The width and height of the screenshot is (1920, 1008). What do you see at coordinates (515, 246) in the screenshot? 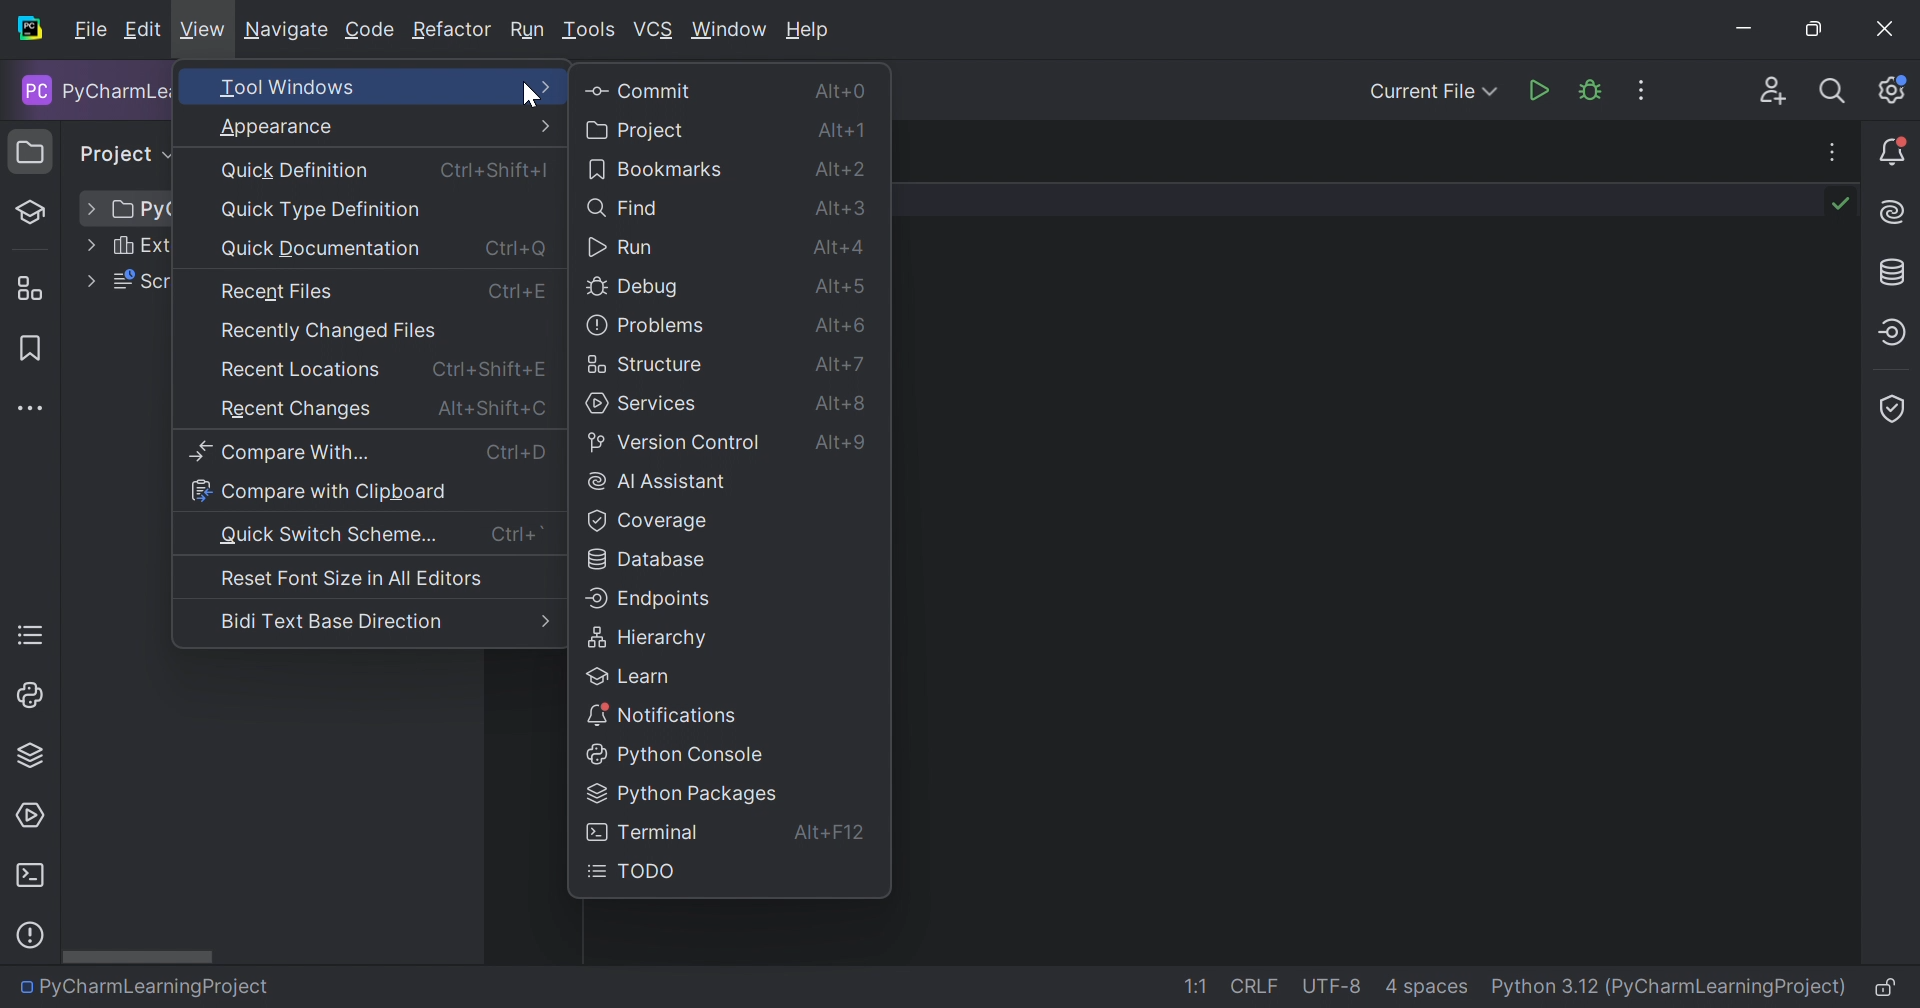
I see `Ctrl+Q` at bounding box center [515, 246].